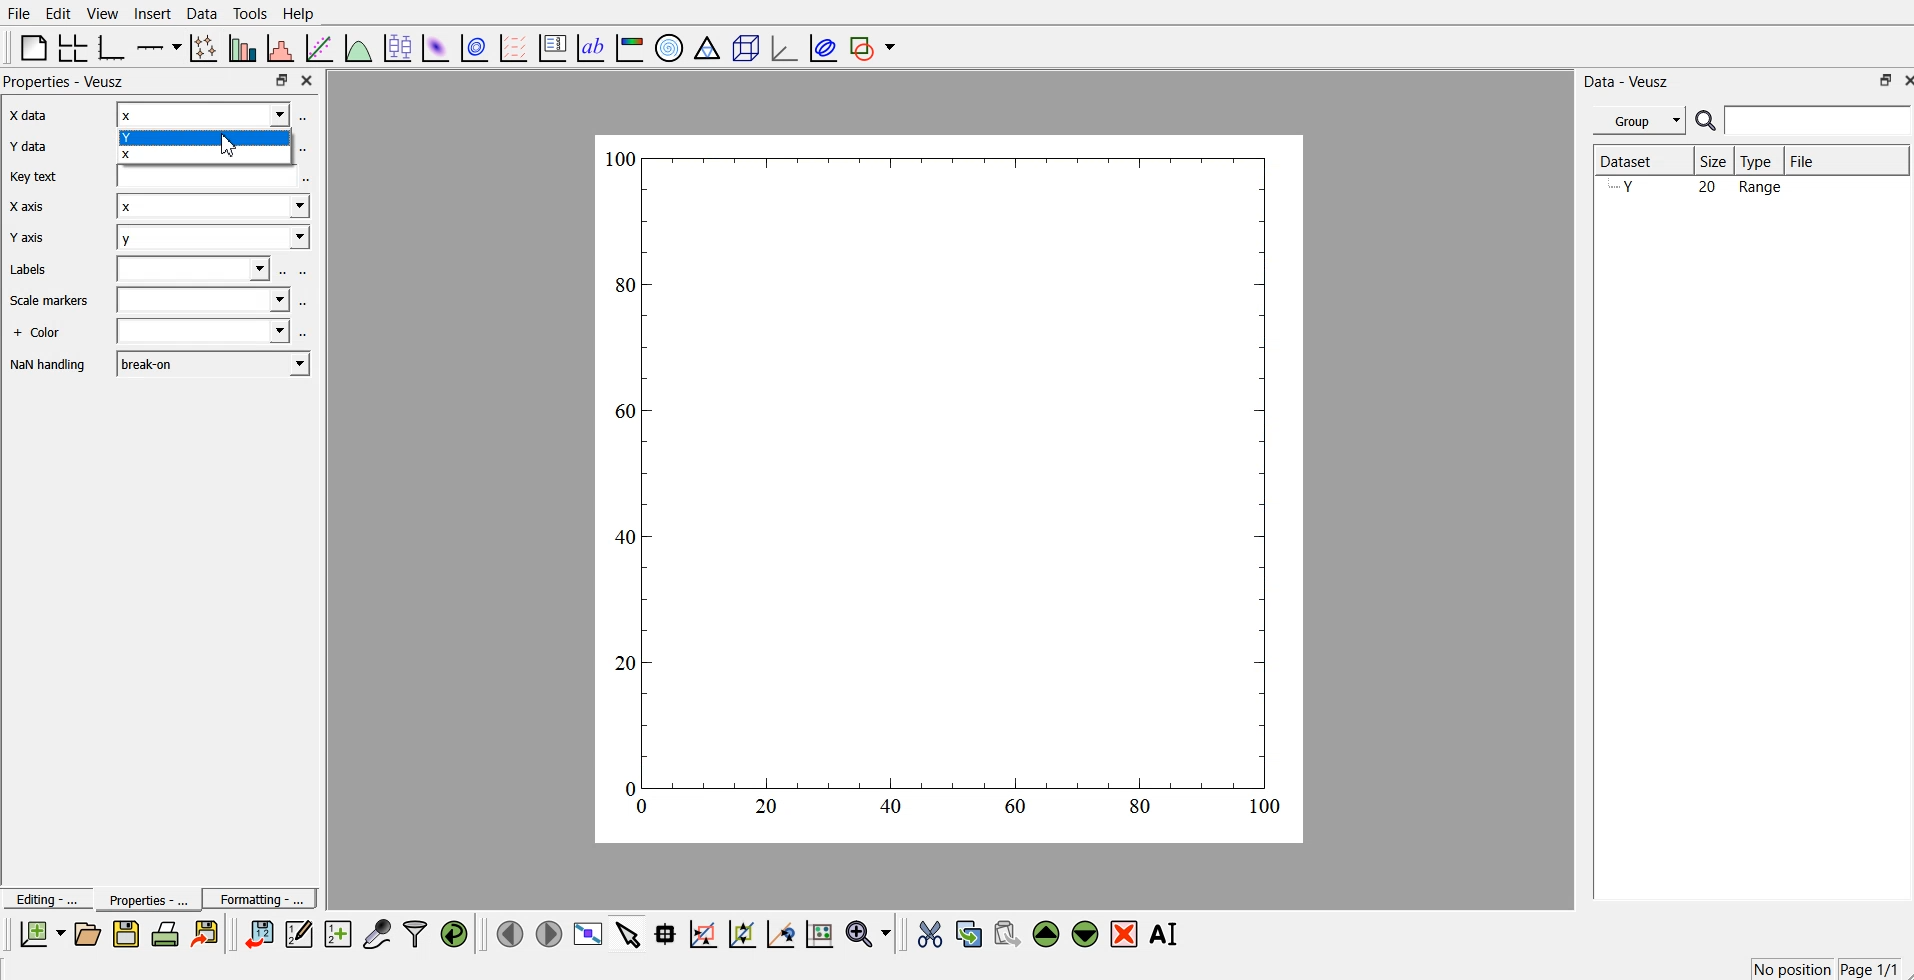  What do you see at coordinates (1847, 160) in the screenshot?
I see `File` at bounding box center [1847, 160].